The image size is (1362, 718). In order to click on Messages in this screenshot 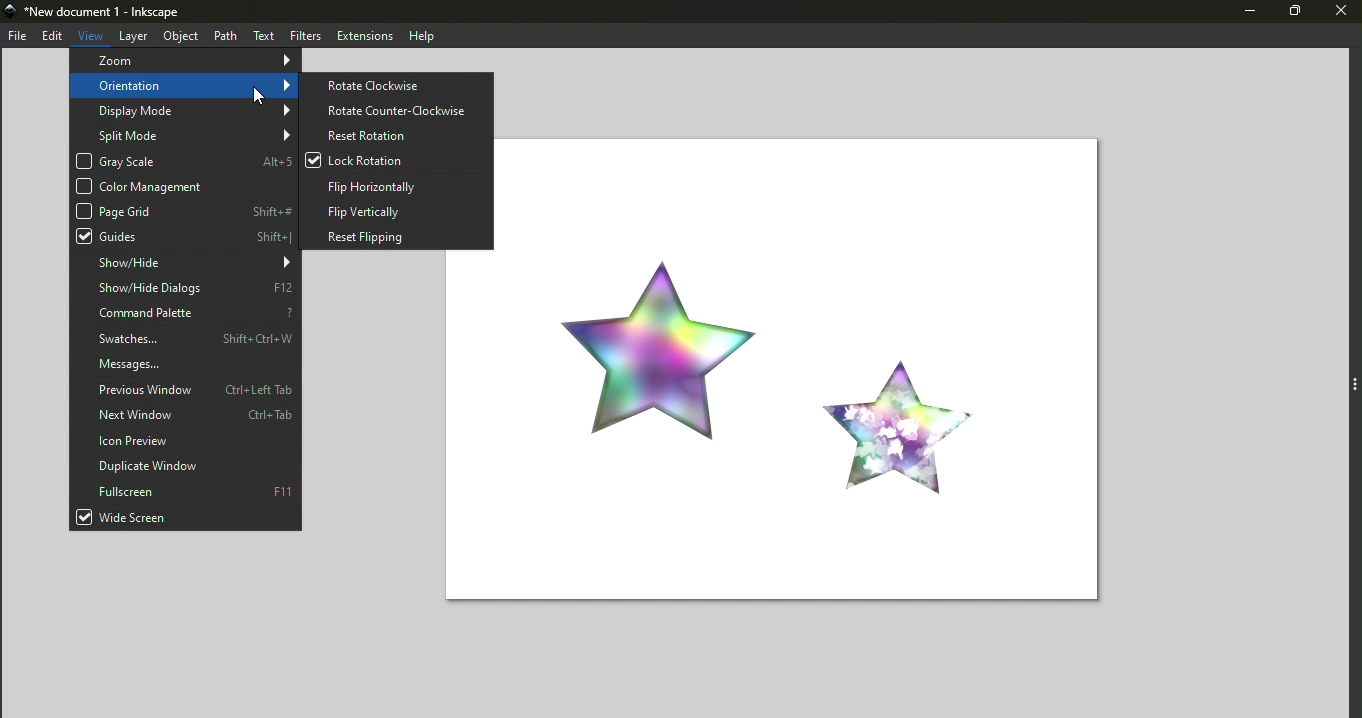, I will do `click(186, 364)`.